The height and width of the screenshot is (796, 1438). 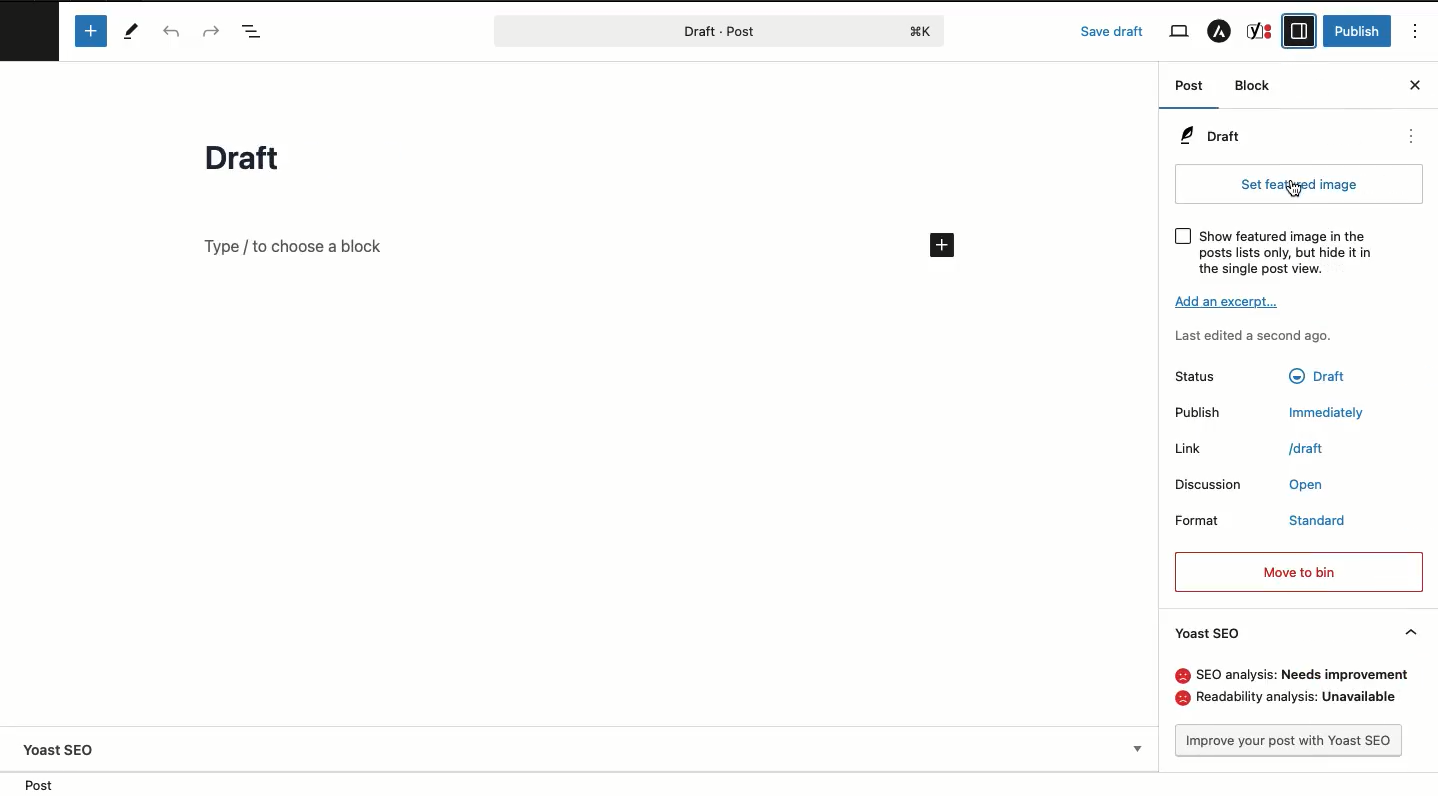 What do you see at coordinates (1259, 87) in the screenshot?
I see `Block` at bounding box center [1259, 87].